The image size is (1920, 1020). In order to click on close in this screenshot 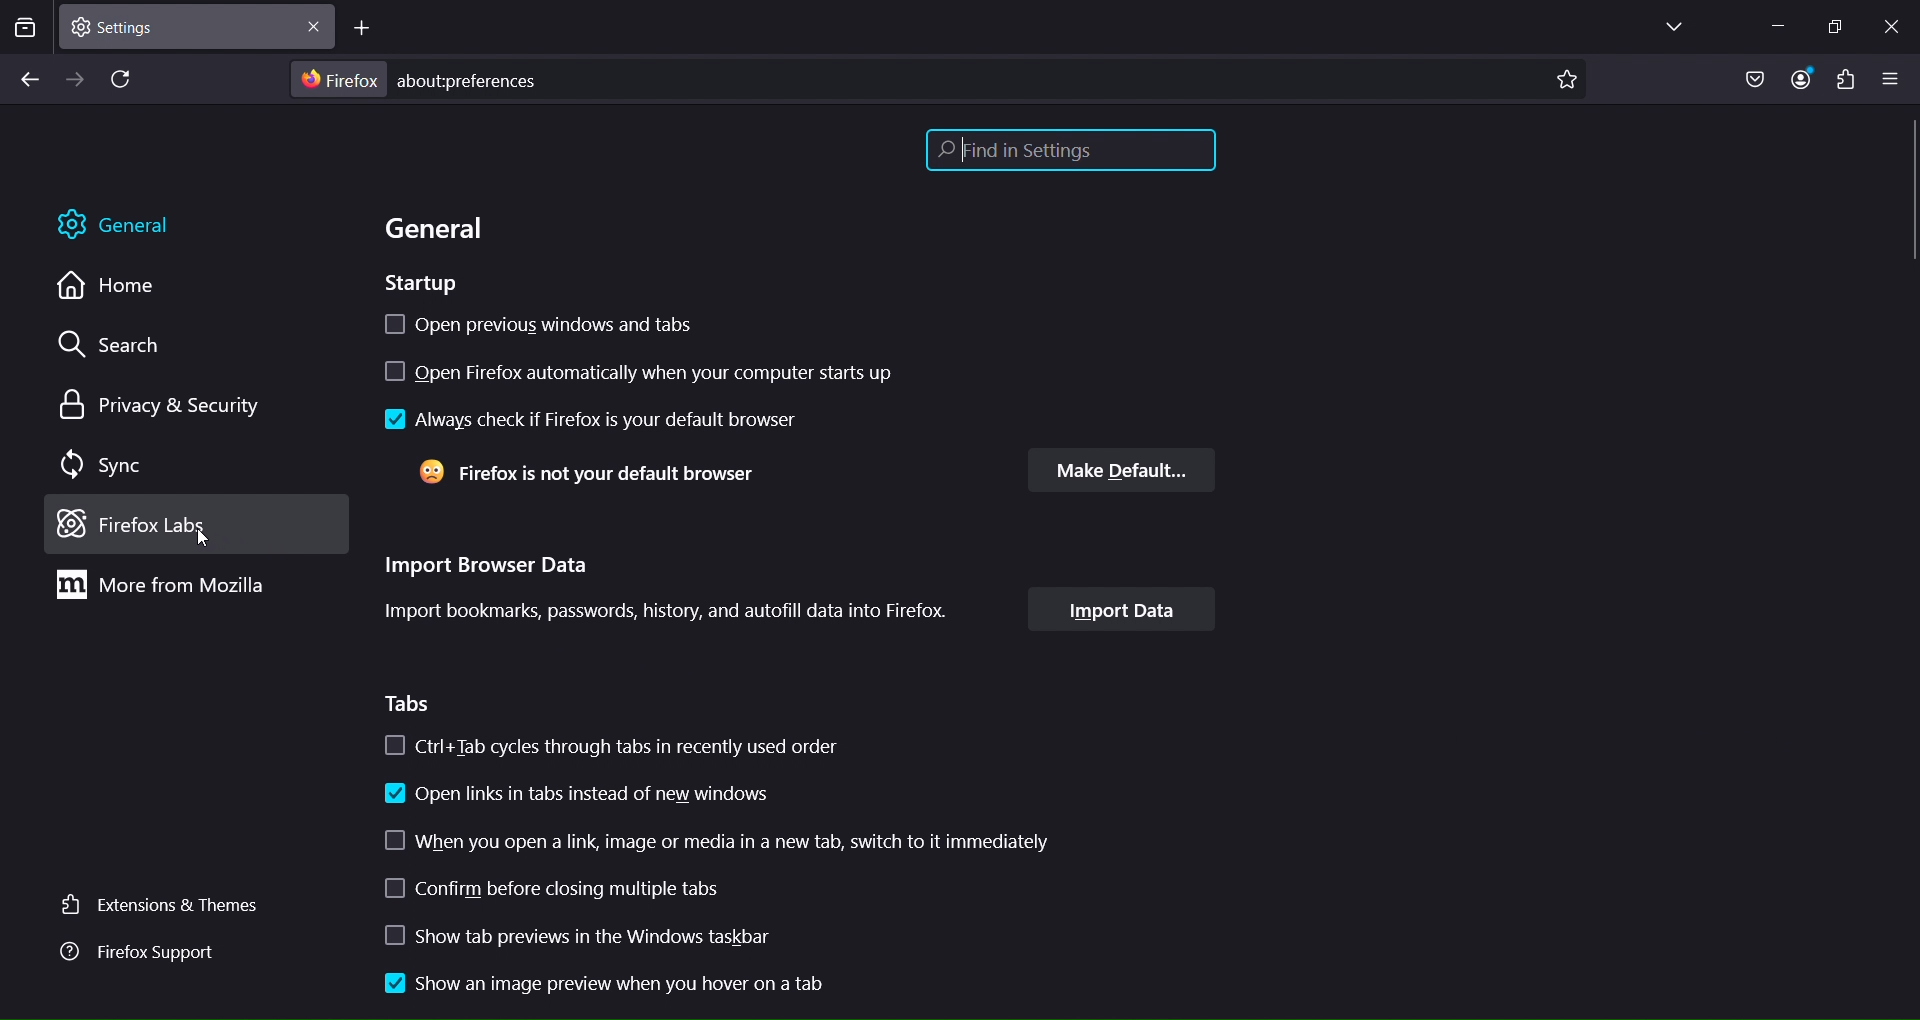, I will do `click(313, 31)`.